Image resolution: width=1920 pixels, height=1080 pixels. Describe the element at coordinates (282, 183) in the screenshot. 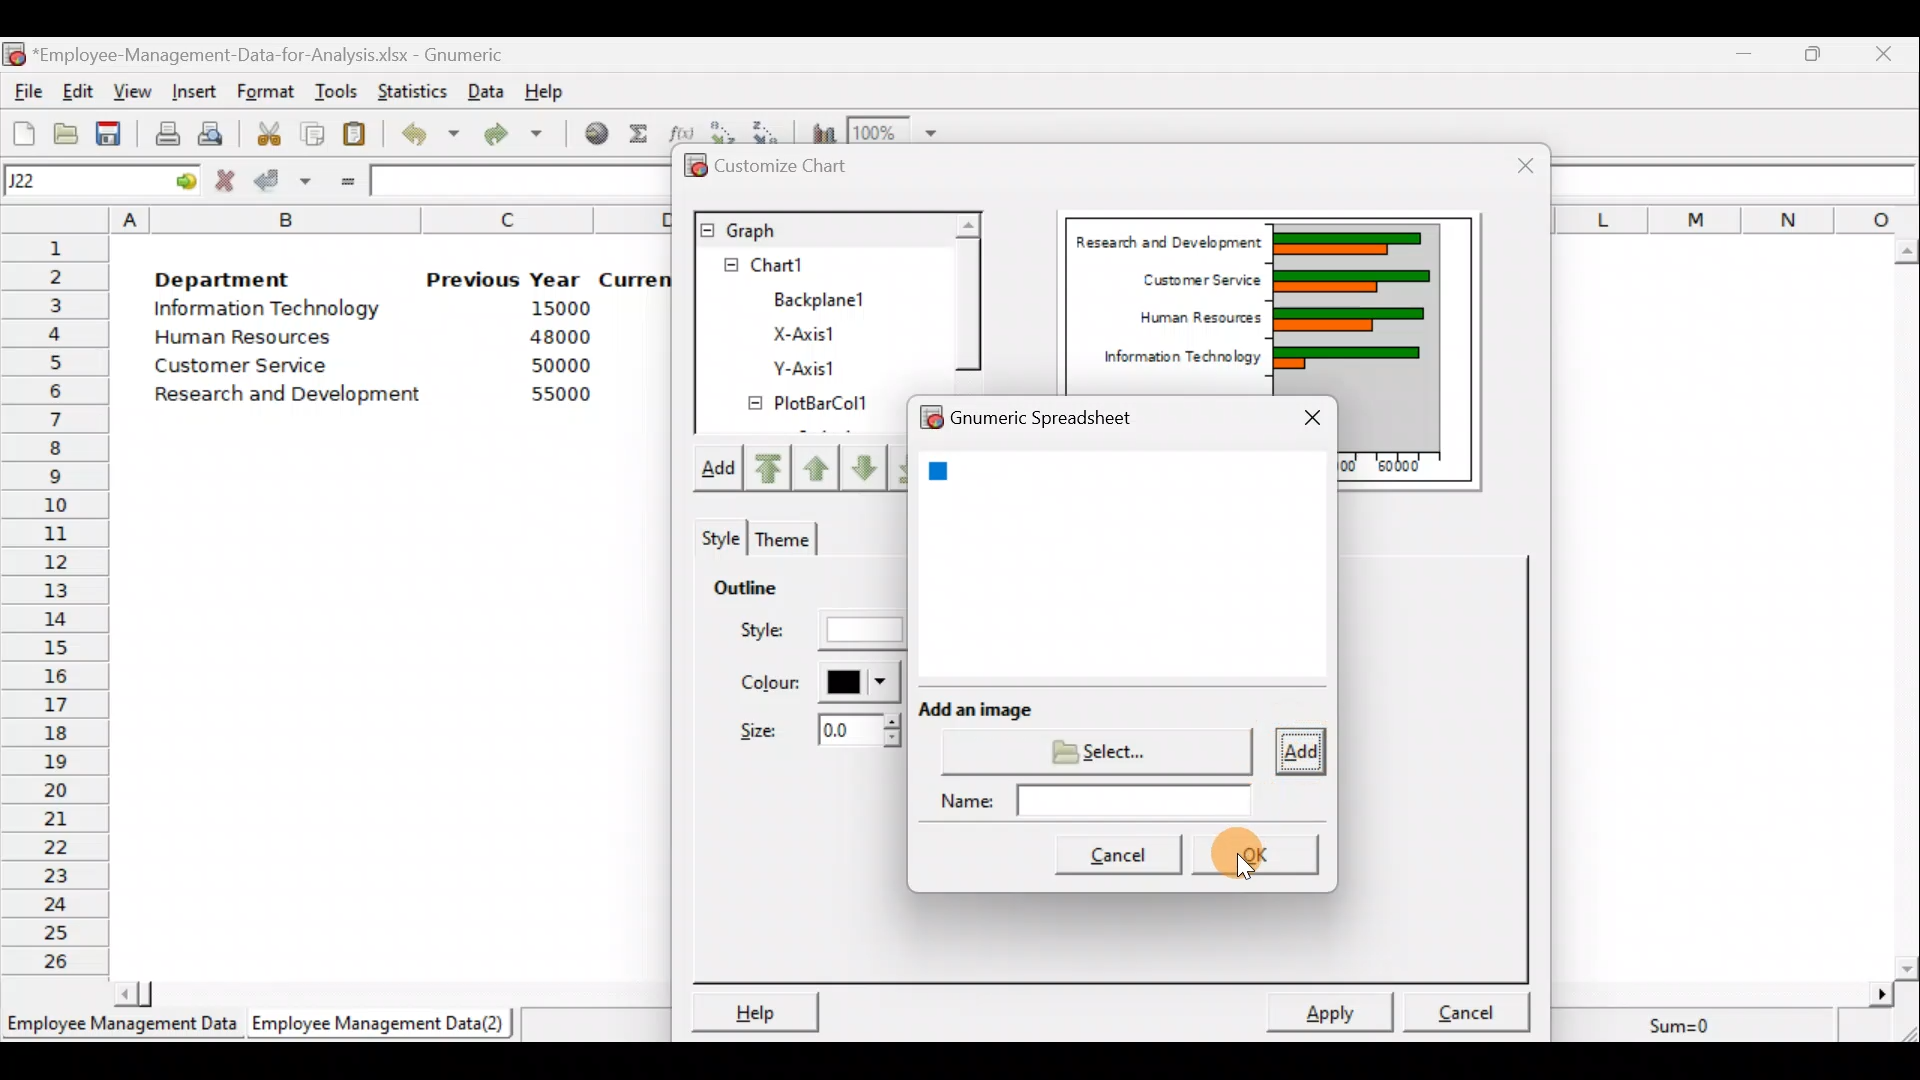

I see `Accept change` at that location.